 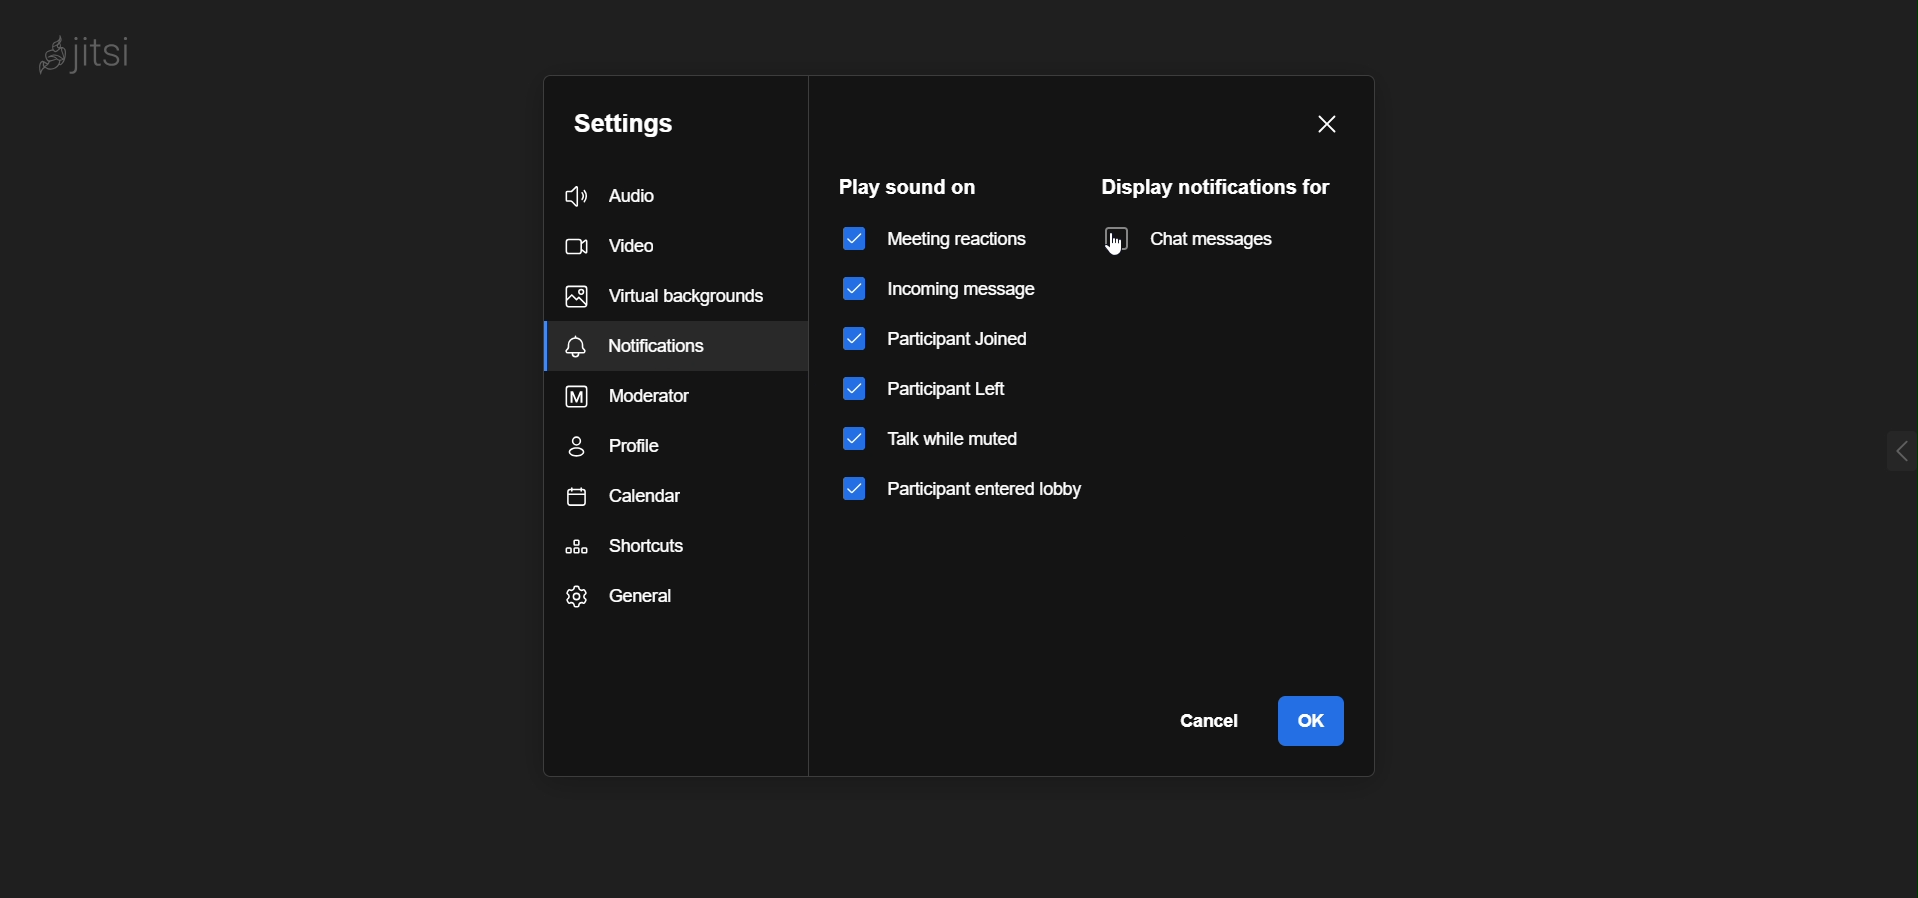 I want to click on incoming message, so click(x=941, y=288).